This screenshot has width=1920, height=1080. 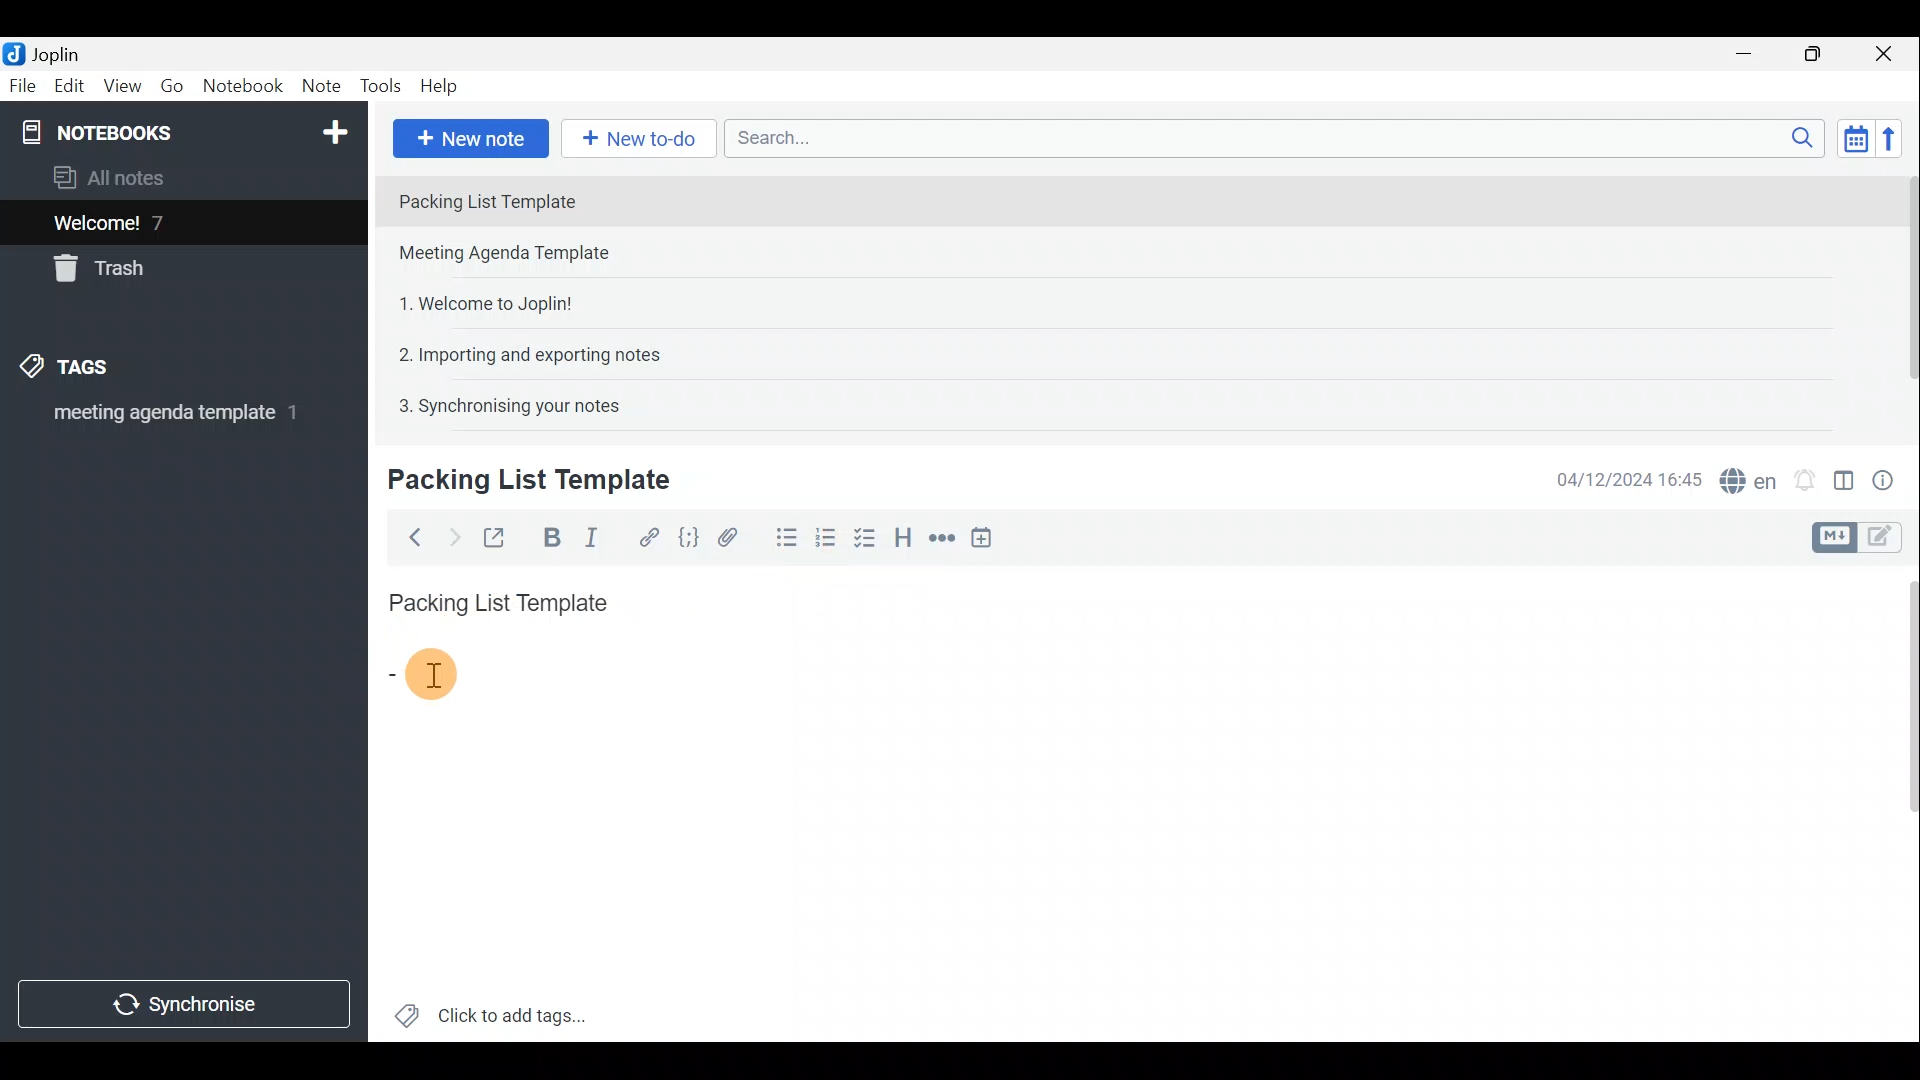 What do you see at coordinates (688, 536) in the screenshot?
I see `Code` at bounding box center [688, 536].